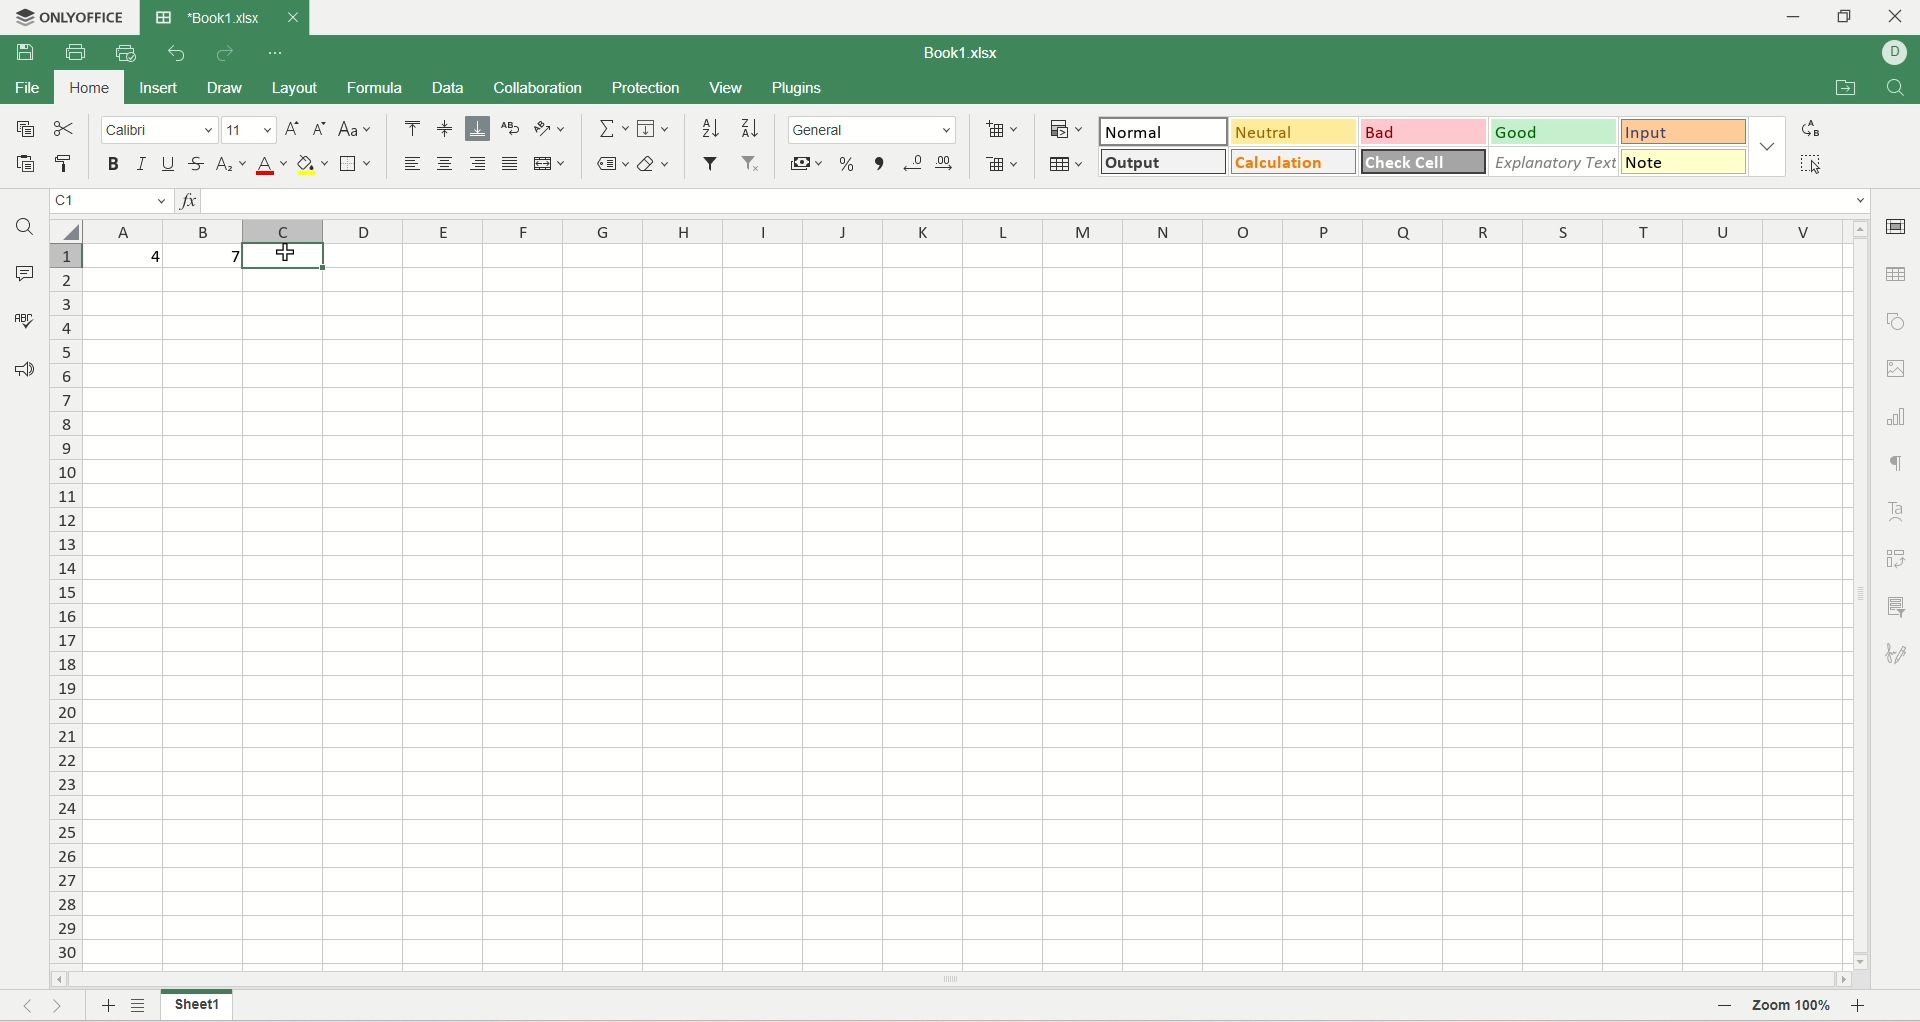 The image size is (1920, 1022). What do you see at coordinates (510, 164) in the screenshot?
I see `justified` at bounding box center [510, 164].